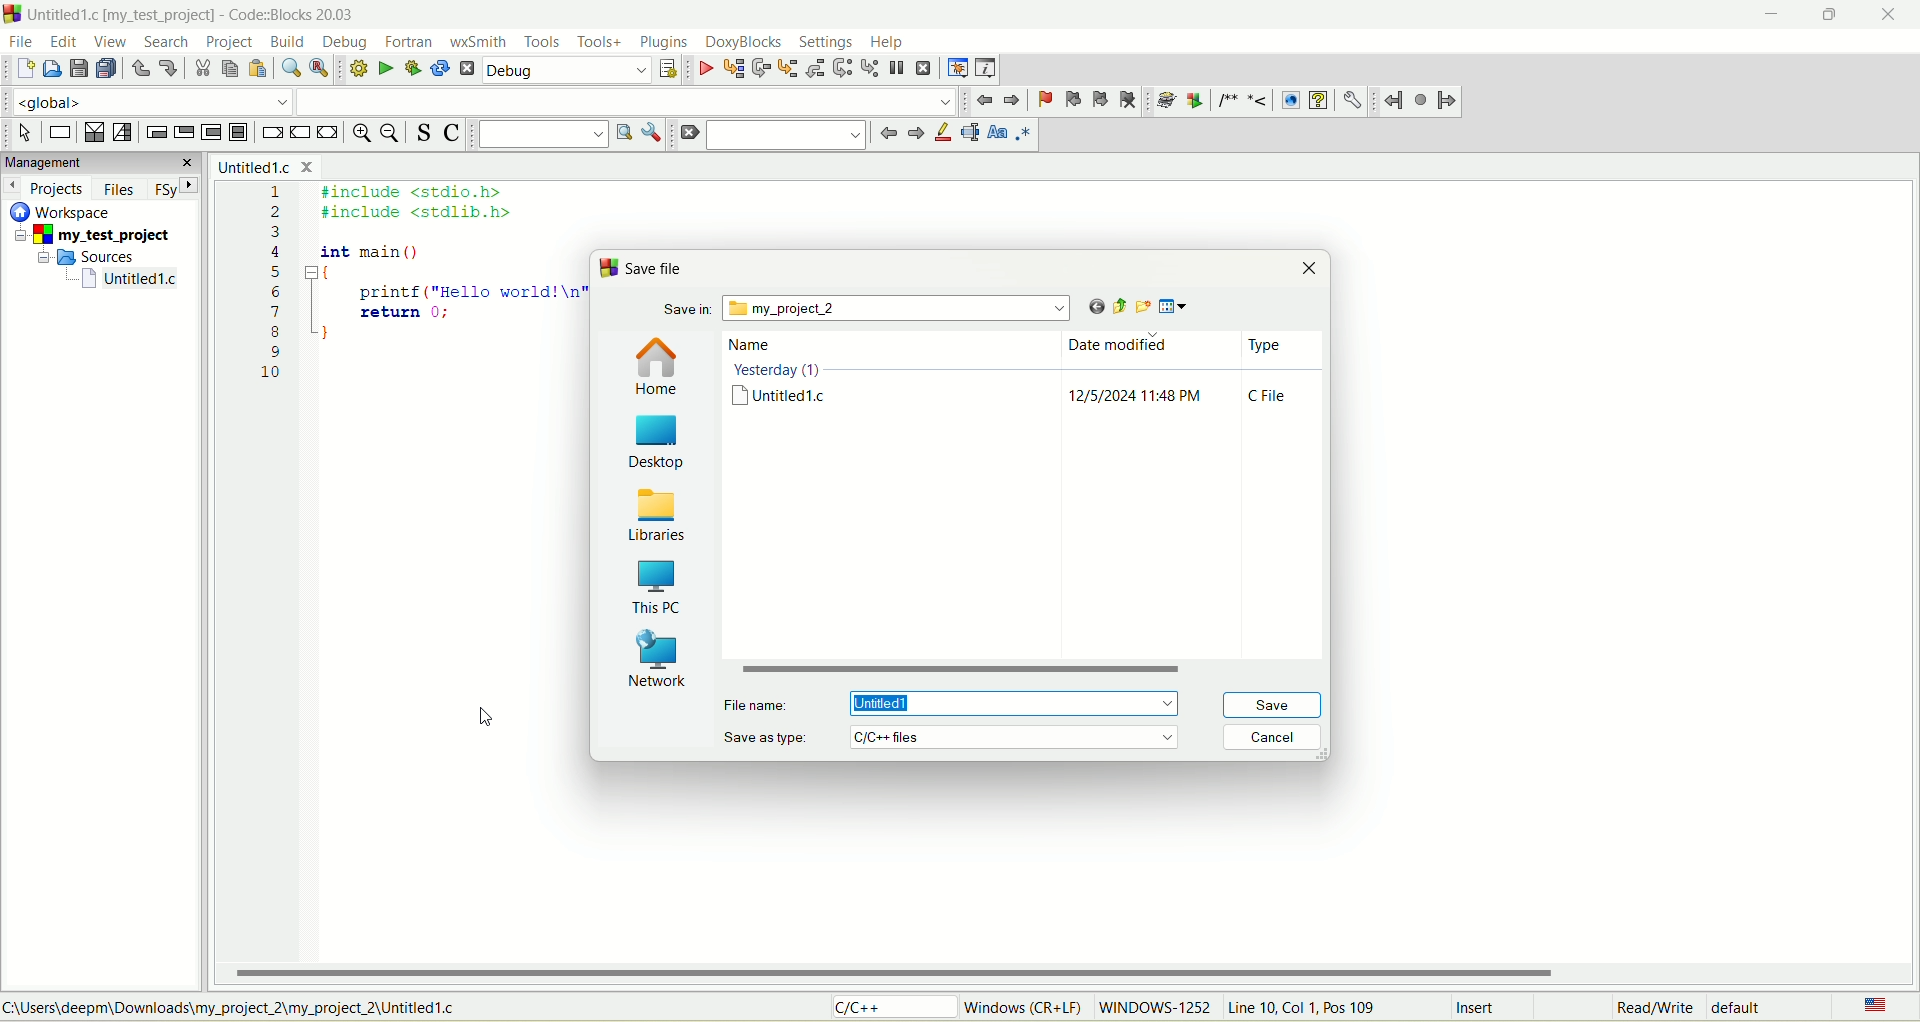 The height and width of the screenshot is (1022, 1920). What do you see at coordinates (121, 189) in the screenshot?
I see `files` at bounding box center [121, 189].